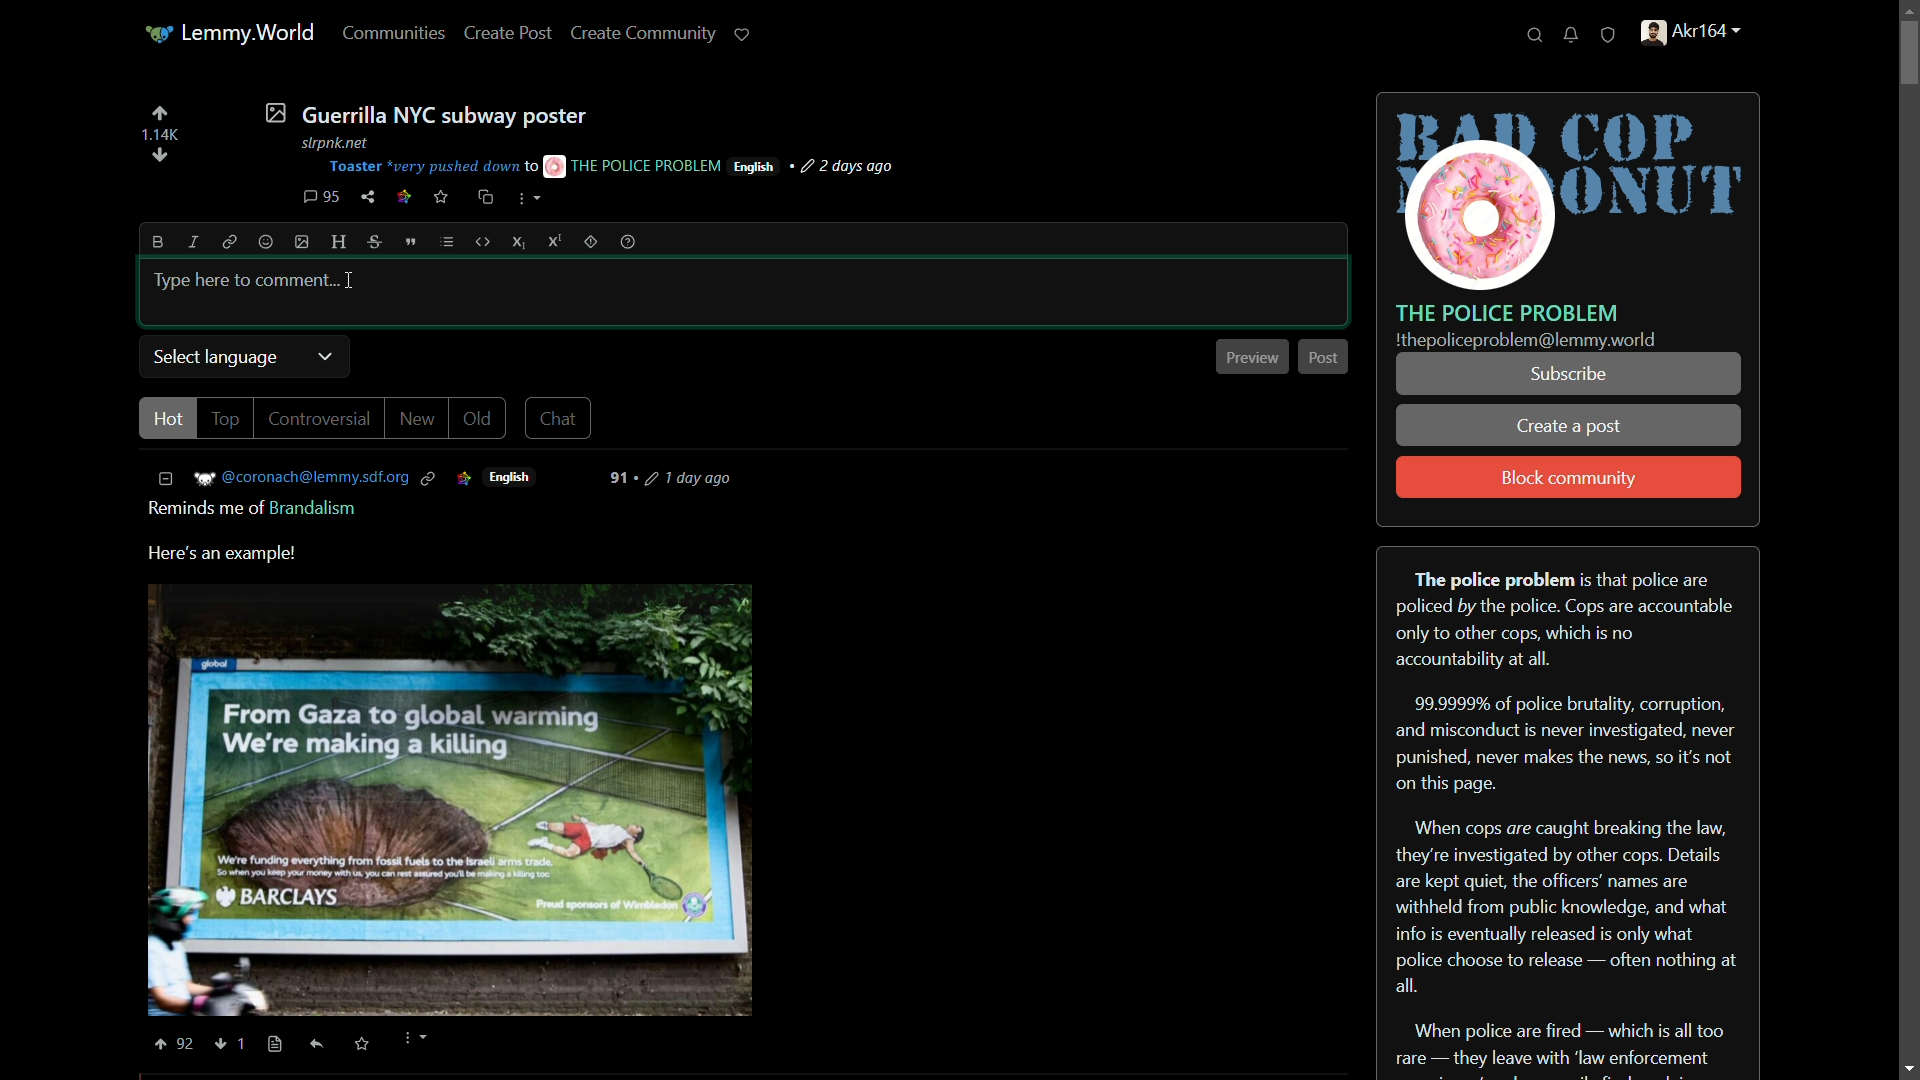 The height and width of the screenshot is (1080, 1920). What do you see at coordinates (330, 140) in the screenshot?
I see `stpnk net` at bounding box center [330, 140].